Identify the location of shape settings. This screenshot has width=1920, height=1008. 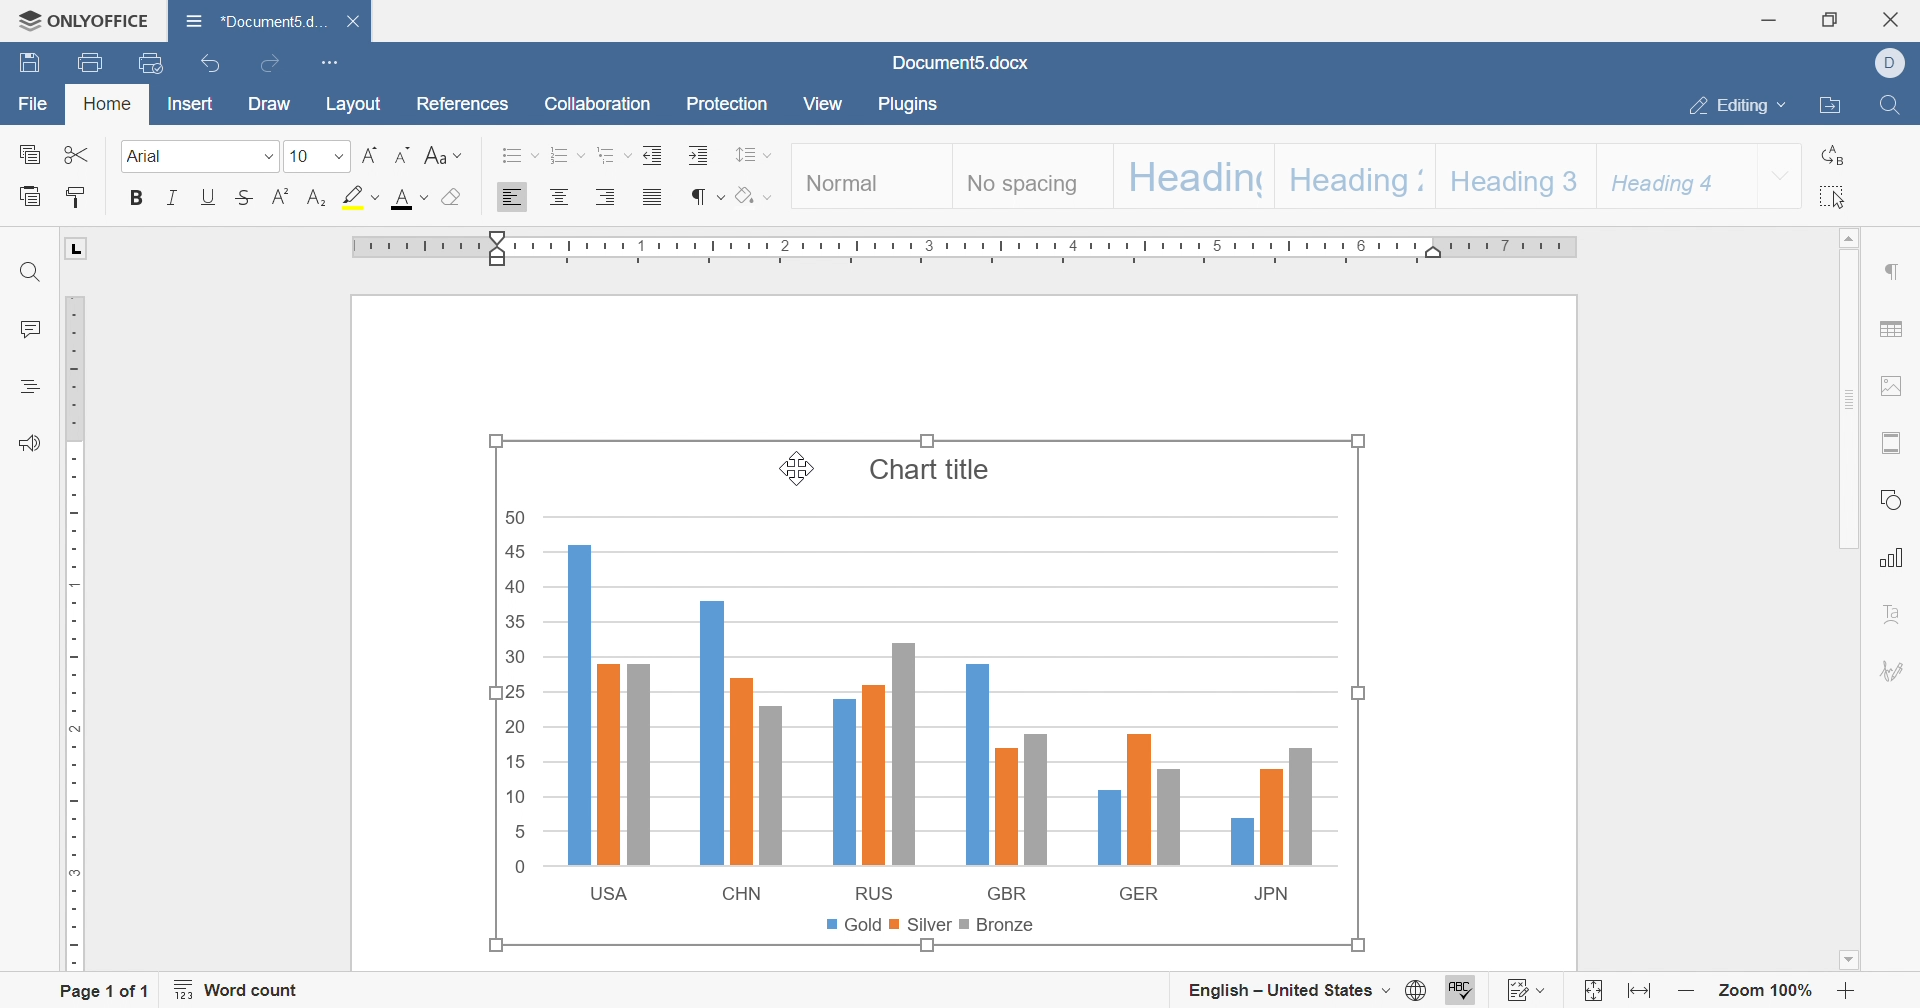
(1891, 500).